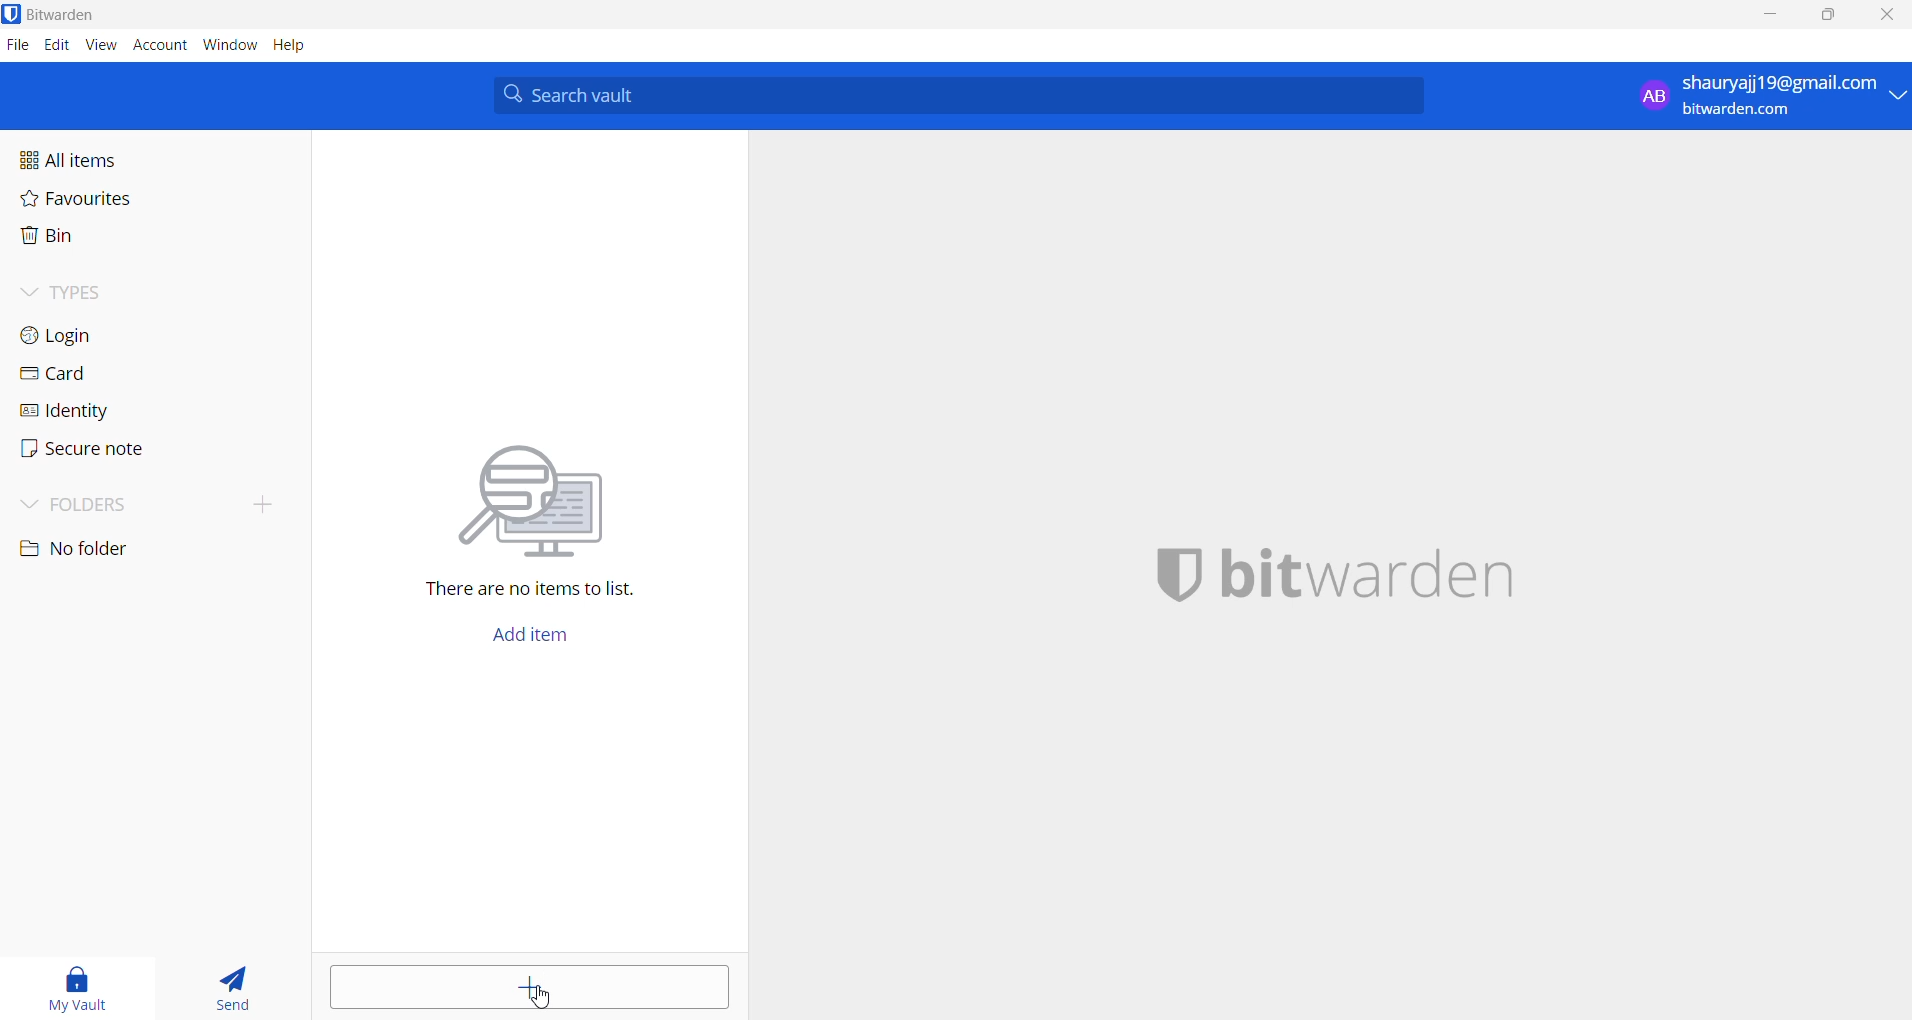  I want to click on Edit, so click(56, 46).